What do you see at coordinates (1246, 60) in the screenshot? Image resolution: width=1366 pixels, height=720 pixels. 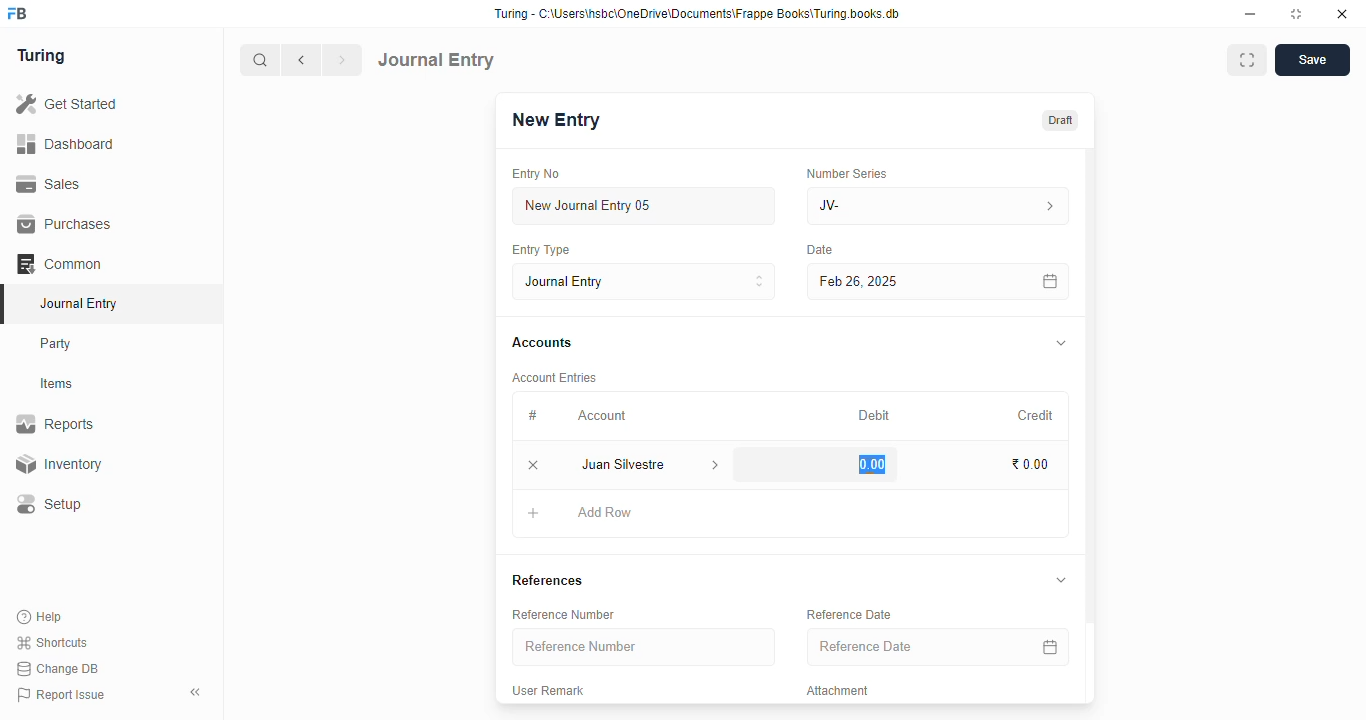 I see `toggle between form and full width` at bounding box center [1246, 60].